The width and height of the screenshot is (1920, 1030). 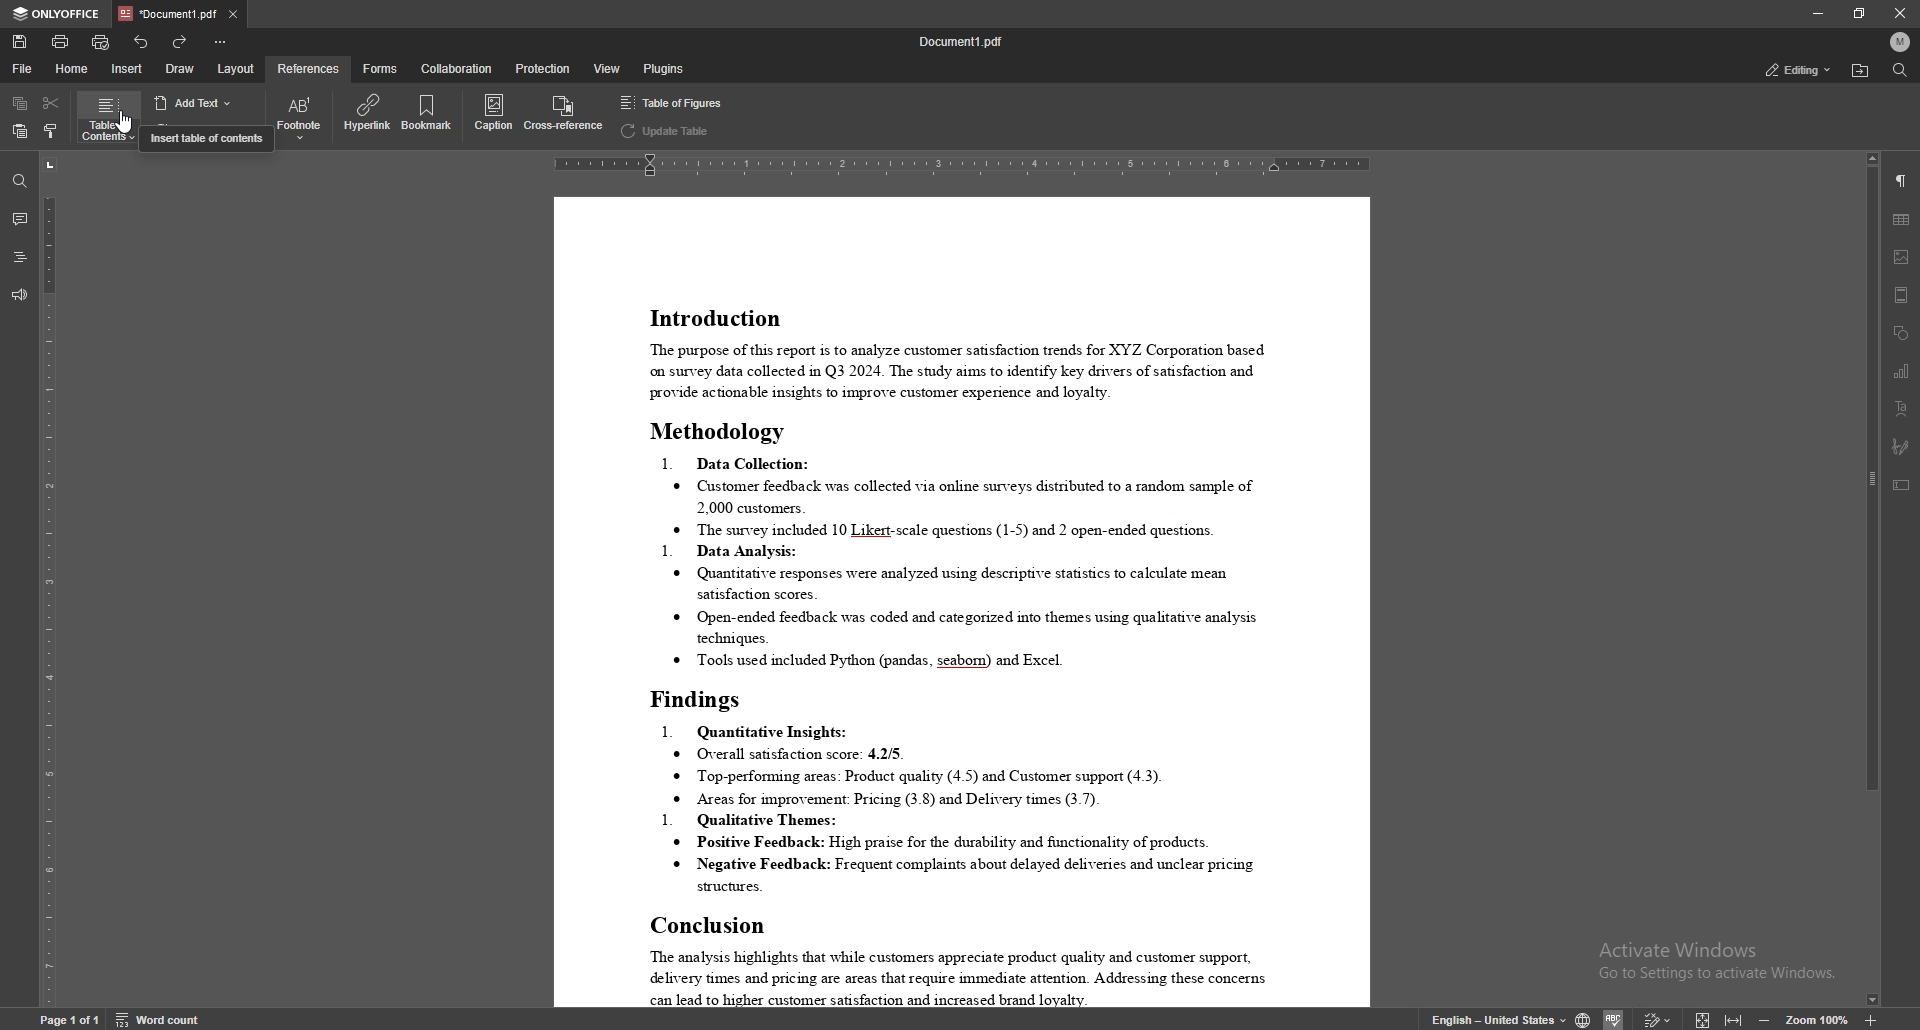 I want to click on caption, so click(x=492, y=113).